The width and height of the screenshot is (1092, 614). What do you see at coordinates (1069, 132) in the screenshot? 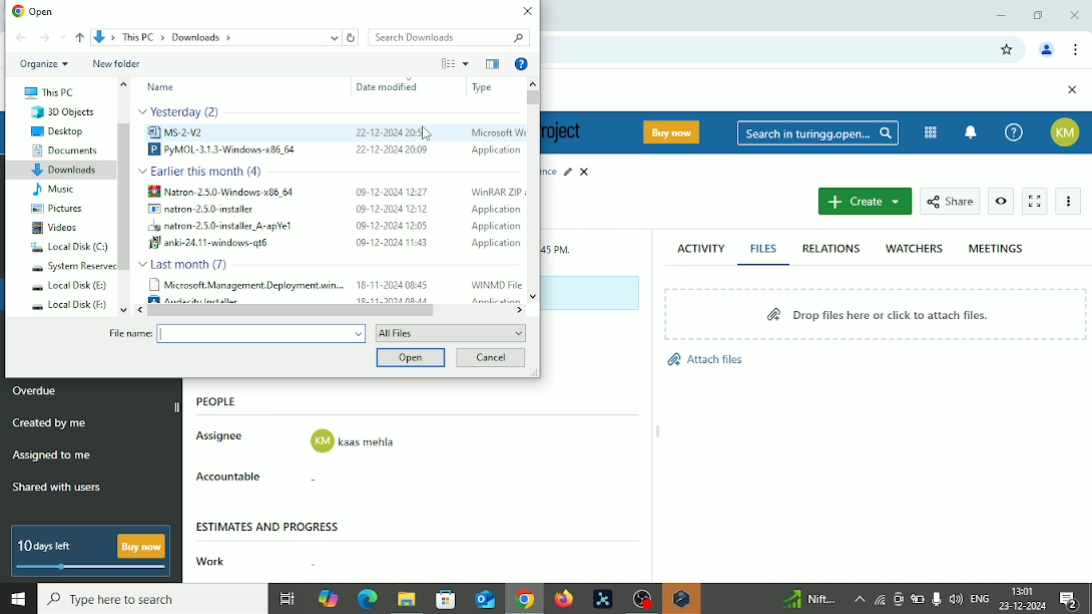
I see `Account` at bounding box center [1069, 132].